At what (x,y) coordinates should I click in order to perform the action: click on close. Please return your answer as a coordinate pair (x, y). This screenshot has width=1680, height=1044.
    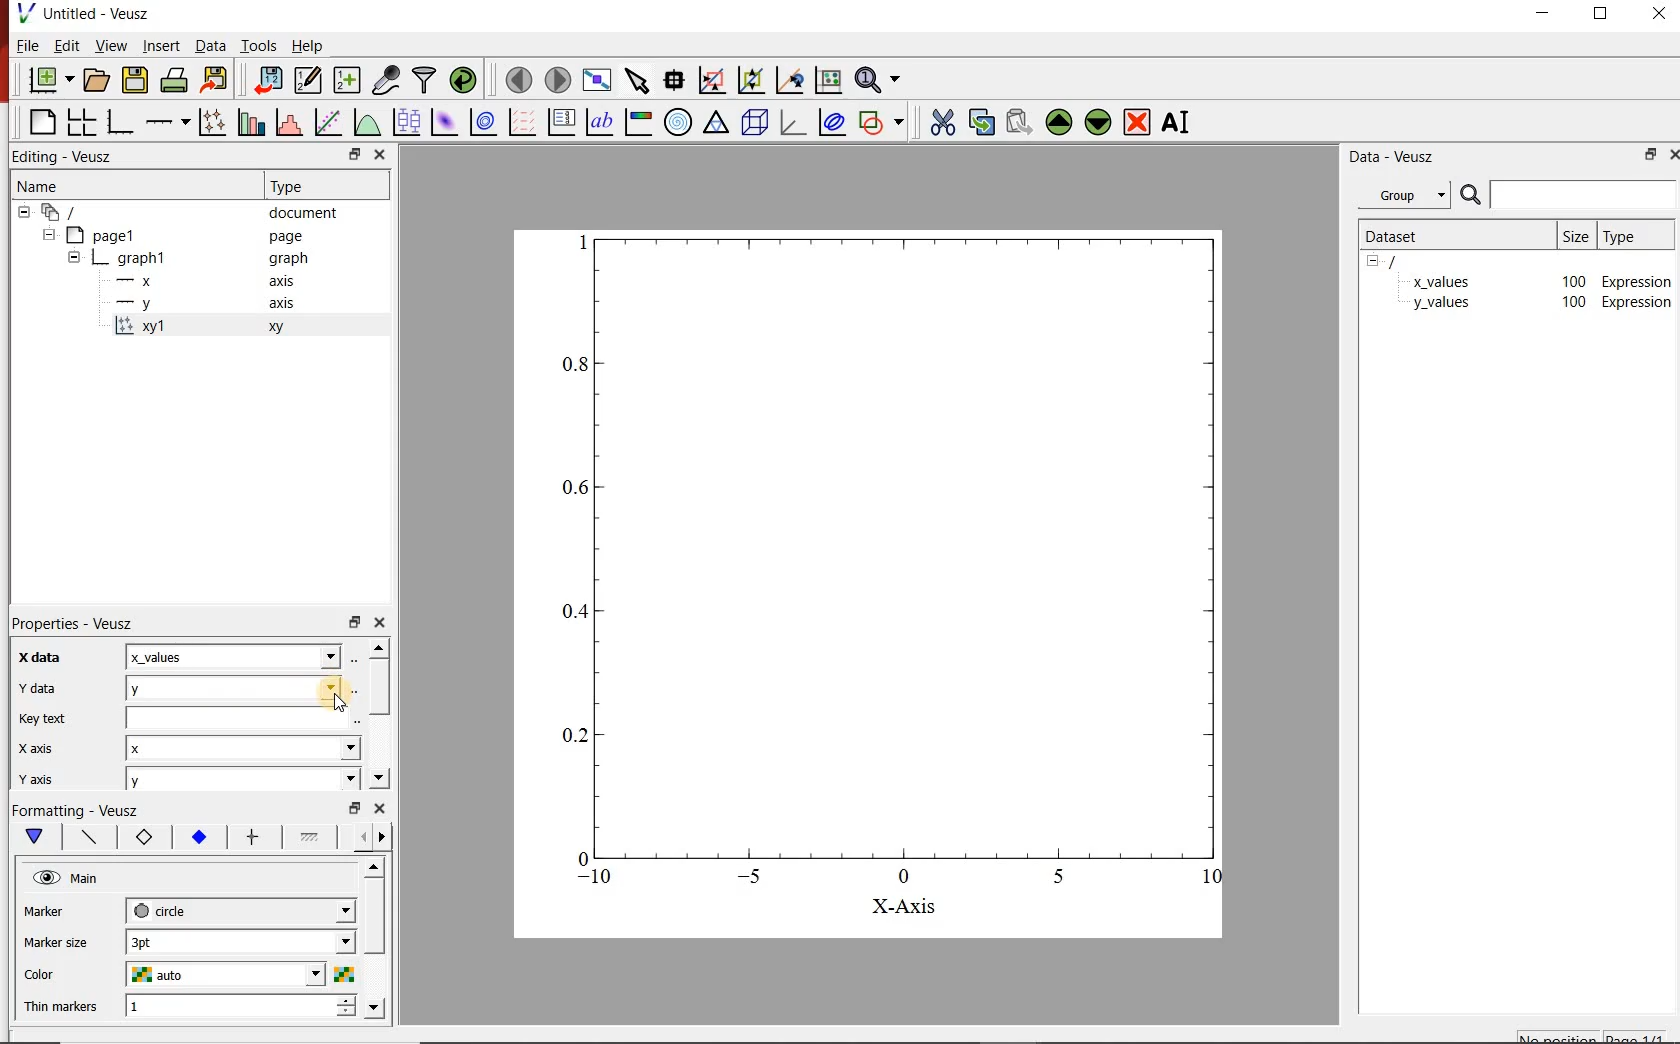
    Looking at the image, I should click on (381, 154).